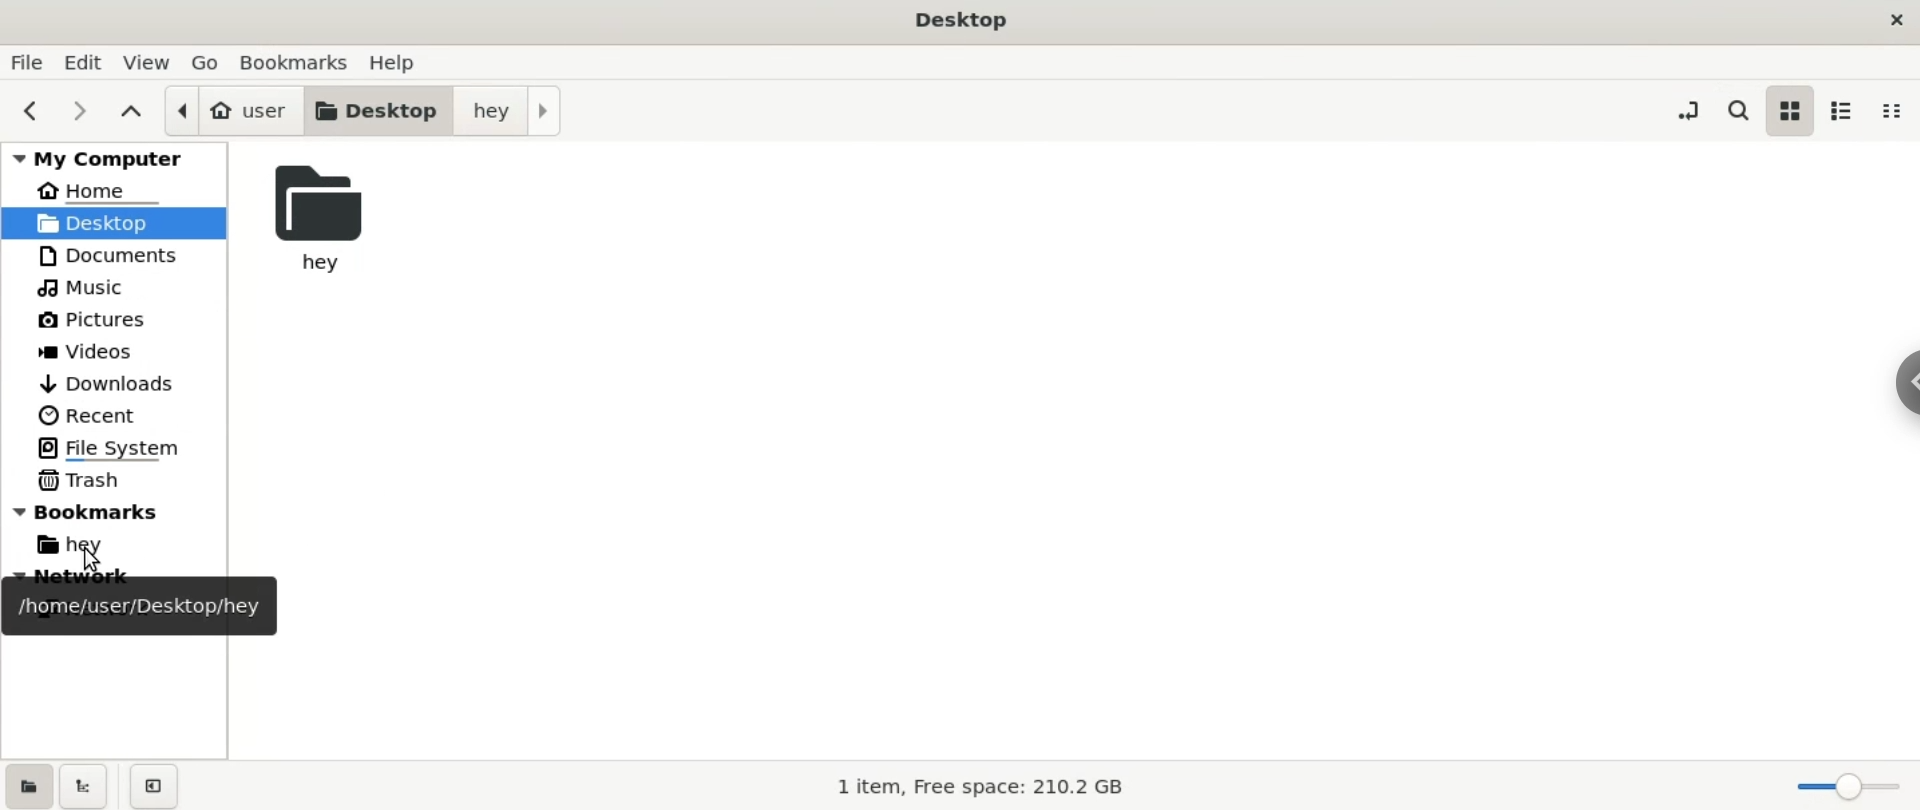  I want to click on location :/home/user/desktop/hey, so click(144, 605).